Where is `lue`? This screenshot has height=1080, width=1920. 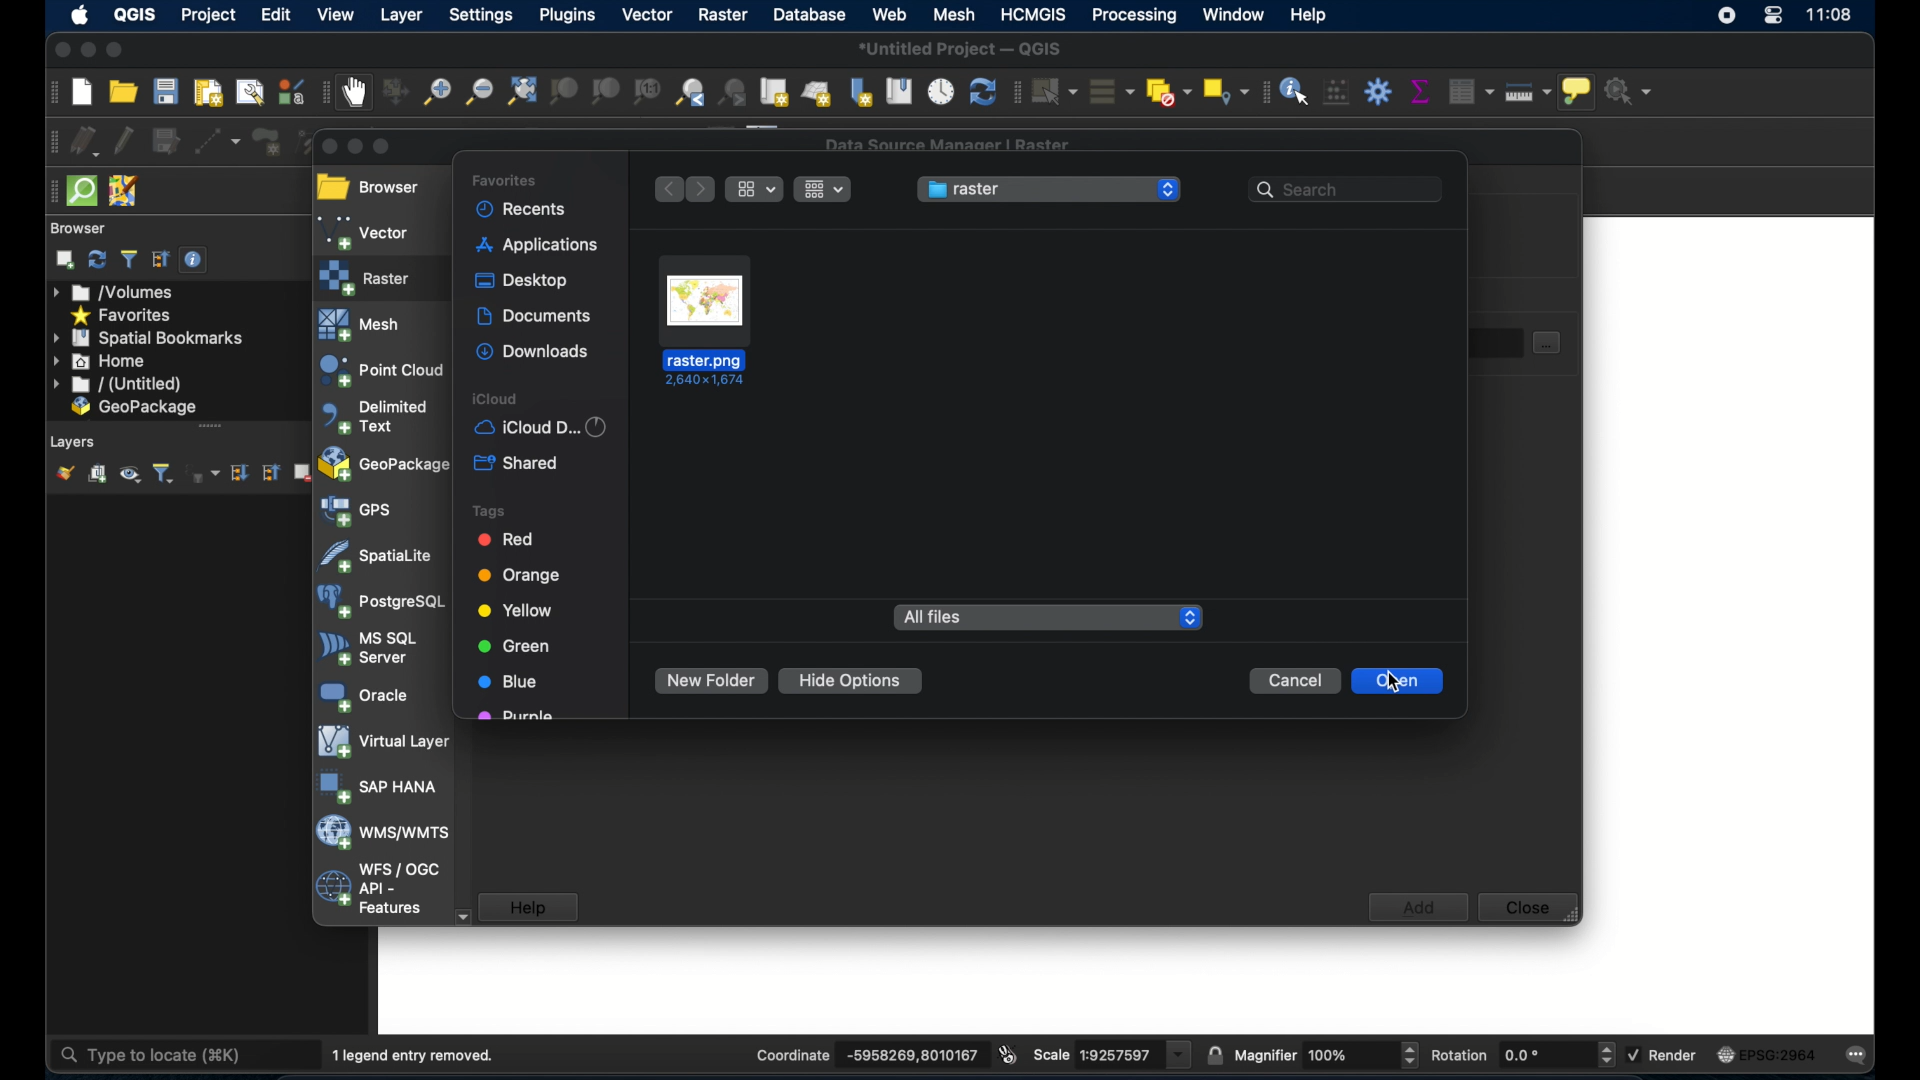
lue is located at coordinates (507, 682).